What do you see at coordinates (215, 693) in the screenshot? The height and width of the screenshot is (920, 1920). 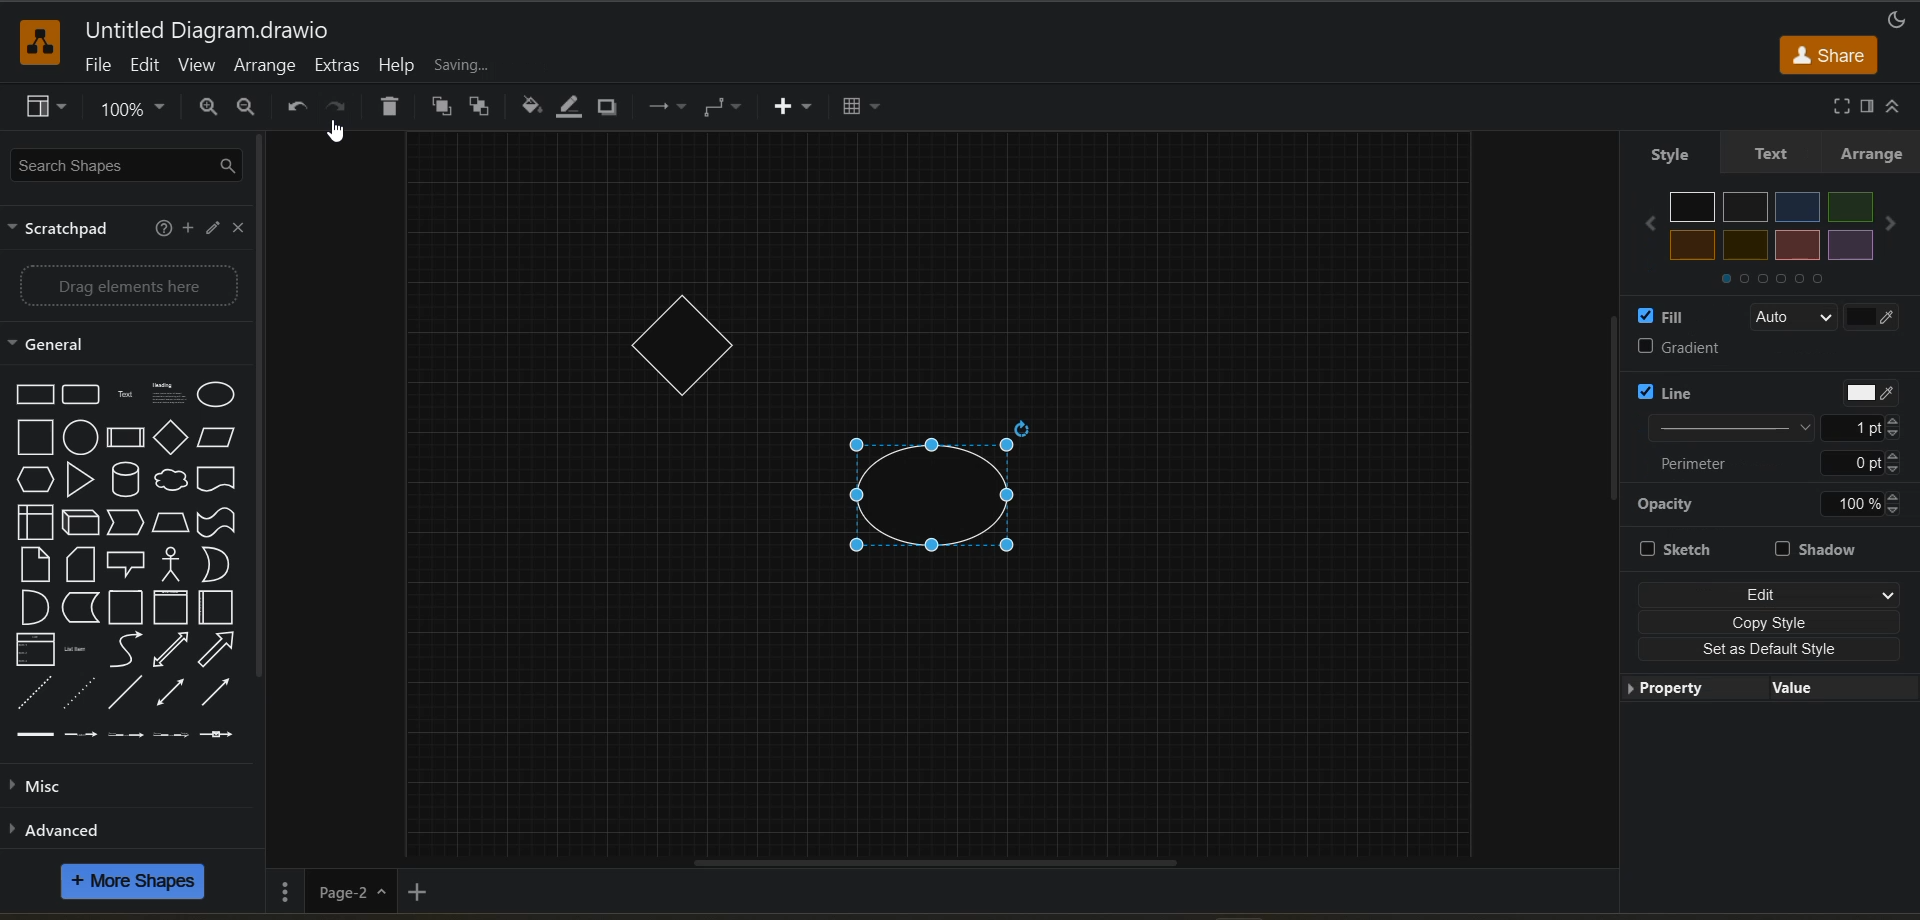 I see `directional connector` at bounding box center [215, 693].